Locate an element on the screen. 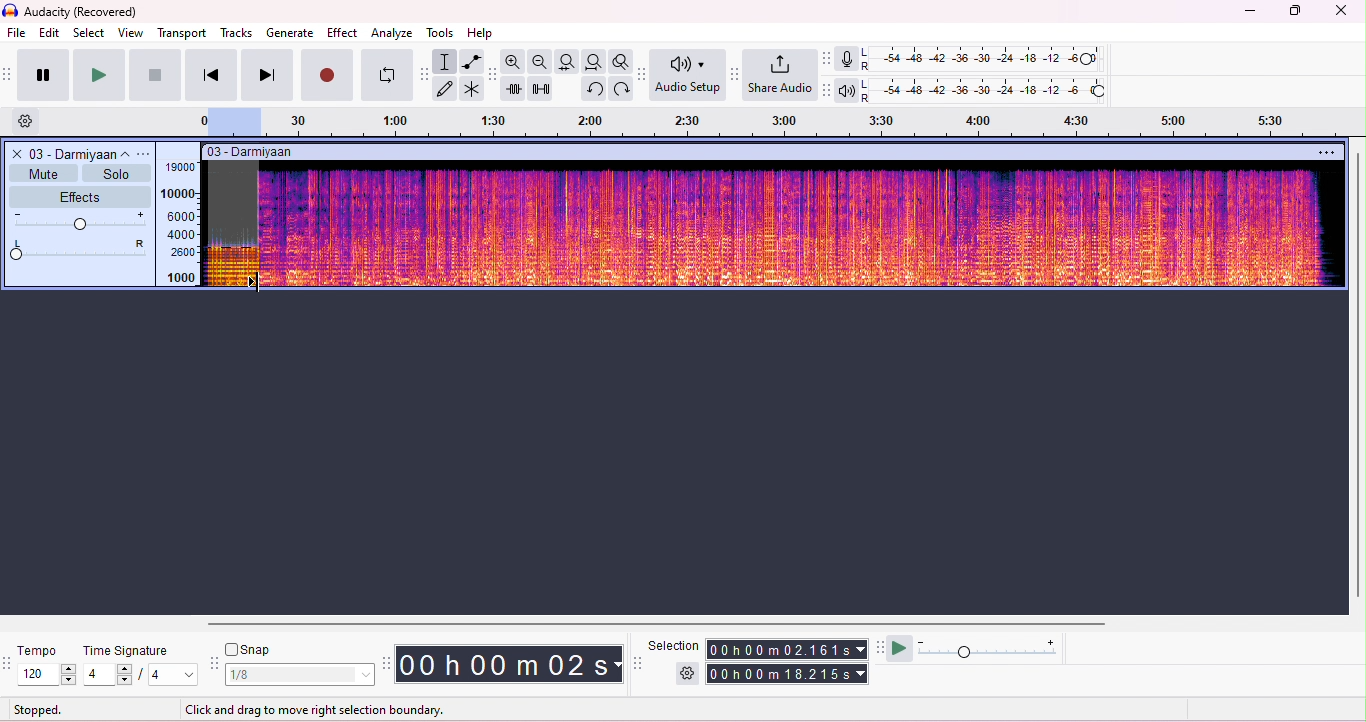  envelop is located at coordinates (474, 62).